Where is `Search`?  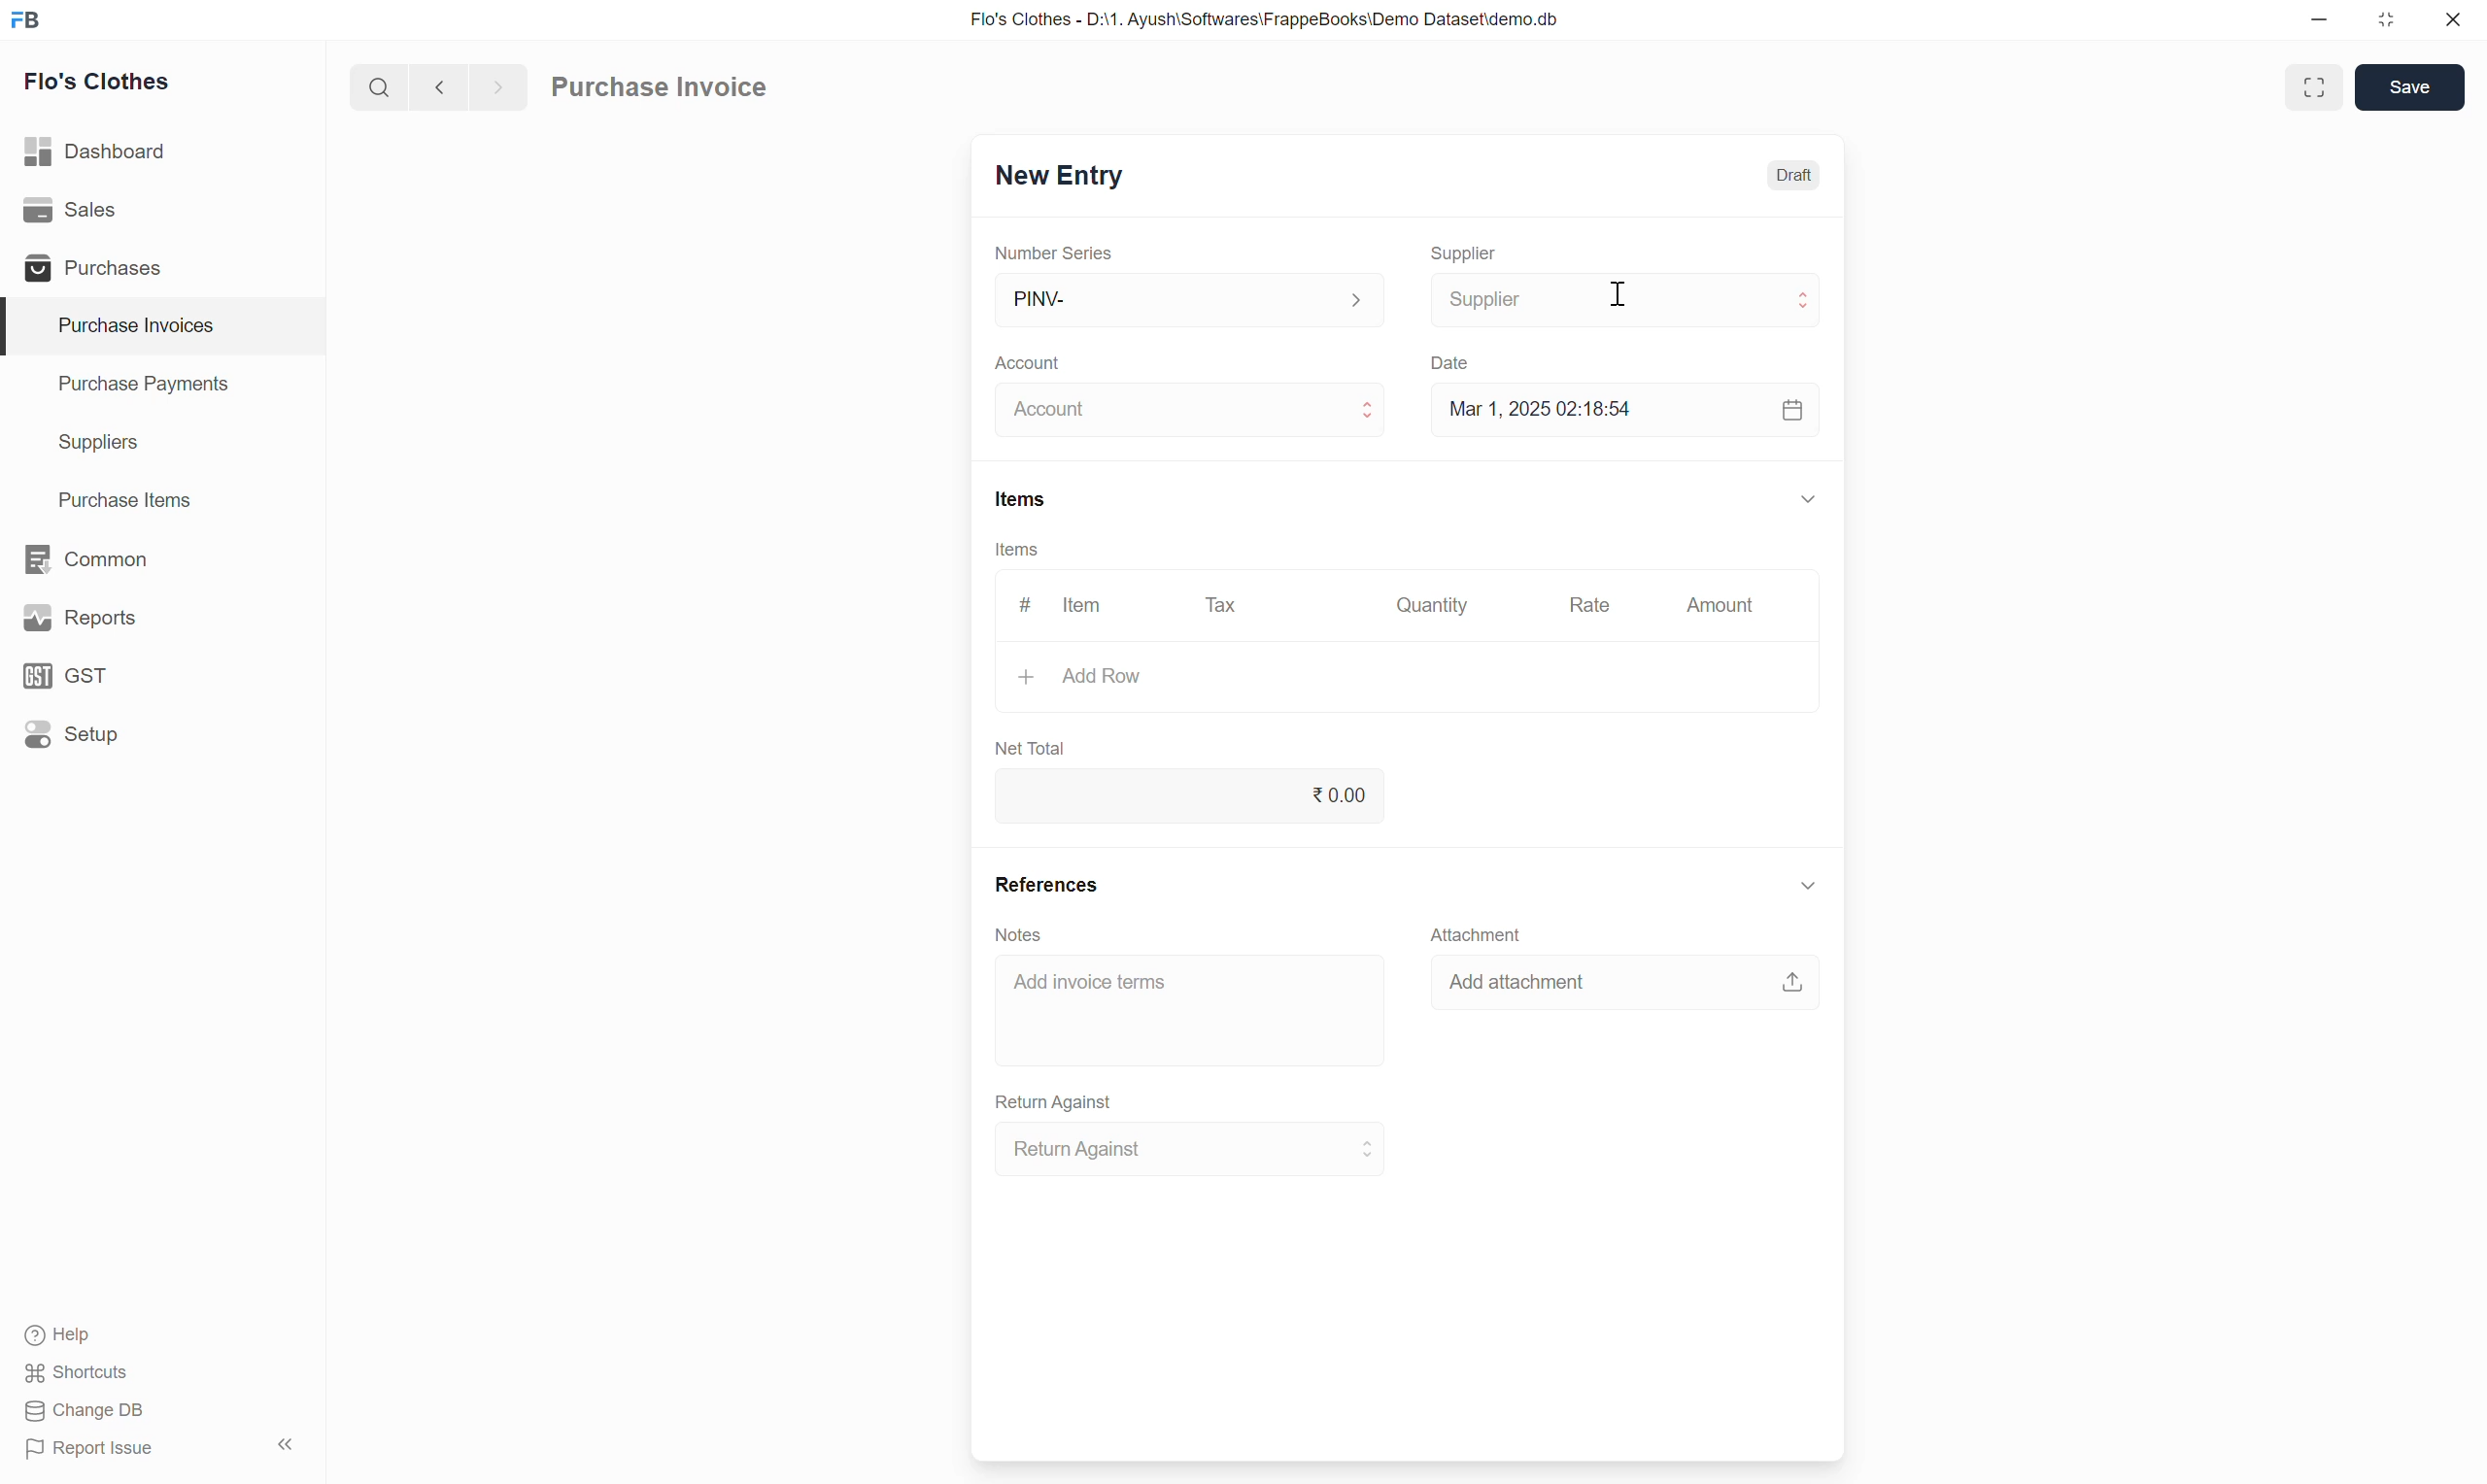
Search is located at coordinates (380, 87).